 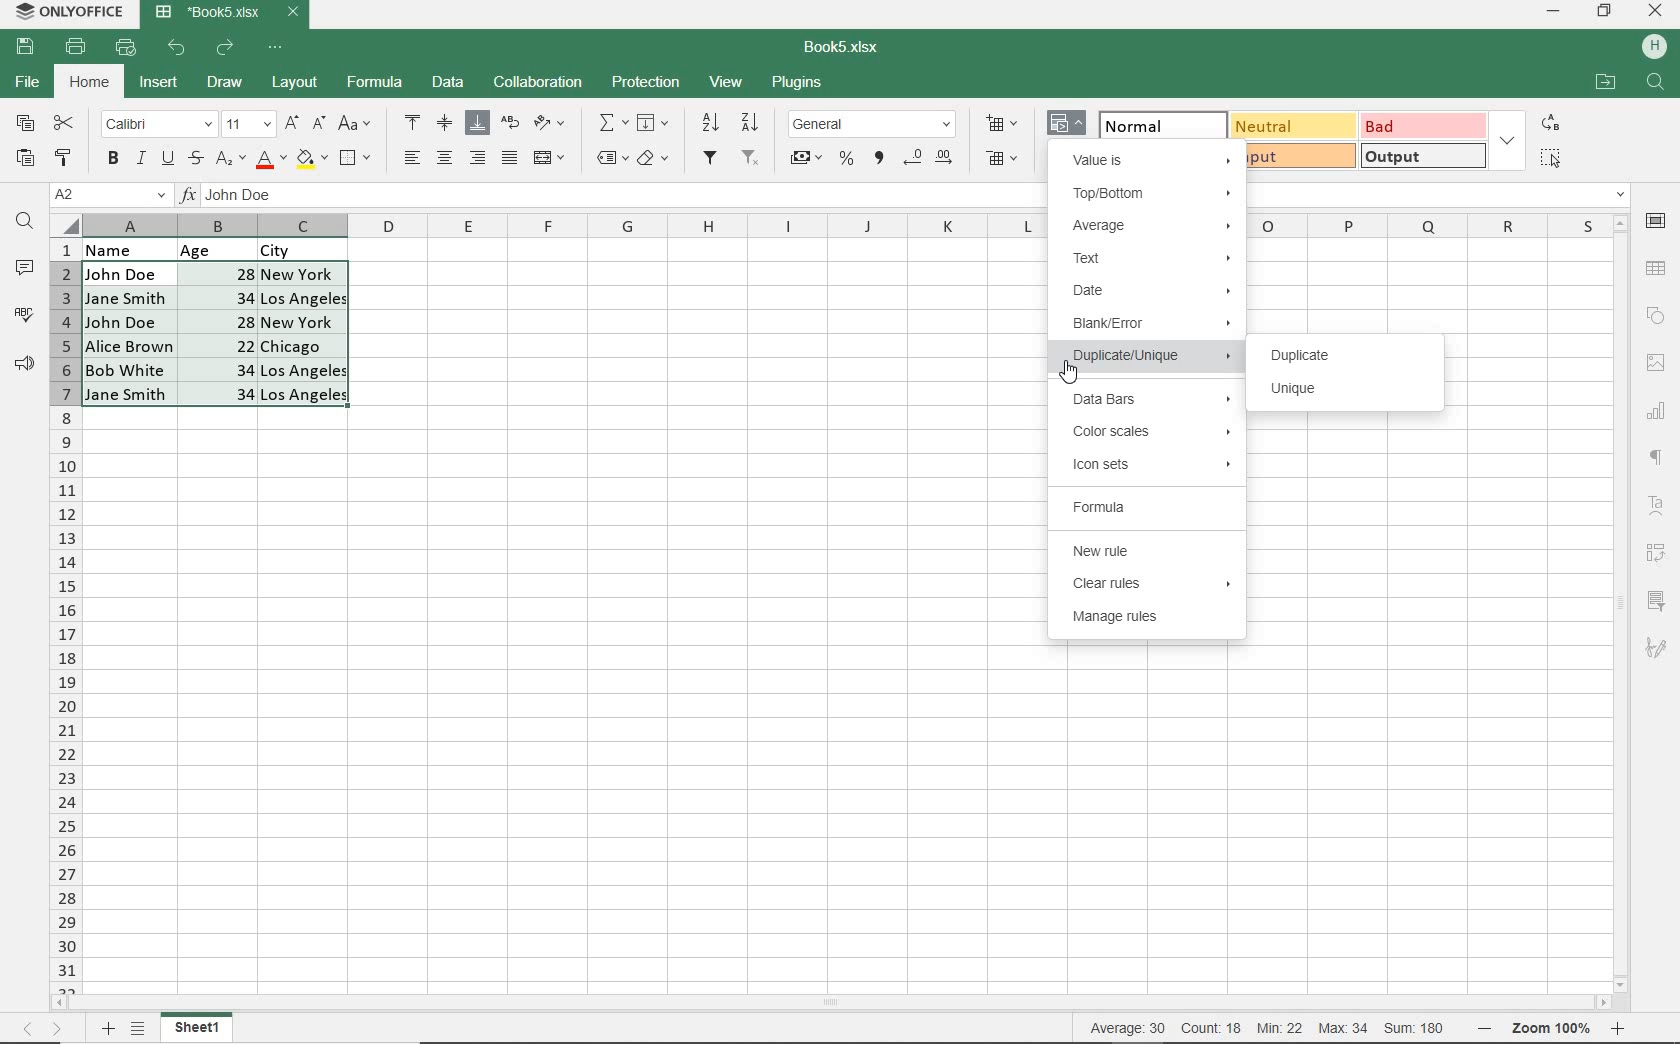 I want to click on COLUMNS, so click(x=565, y=226).